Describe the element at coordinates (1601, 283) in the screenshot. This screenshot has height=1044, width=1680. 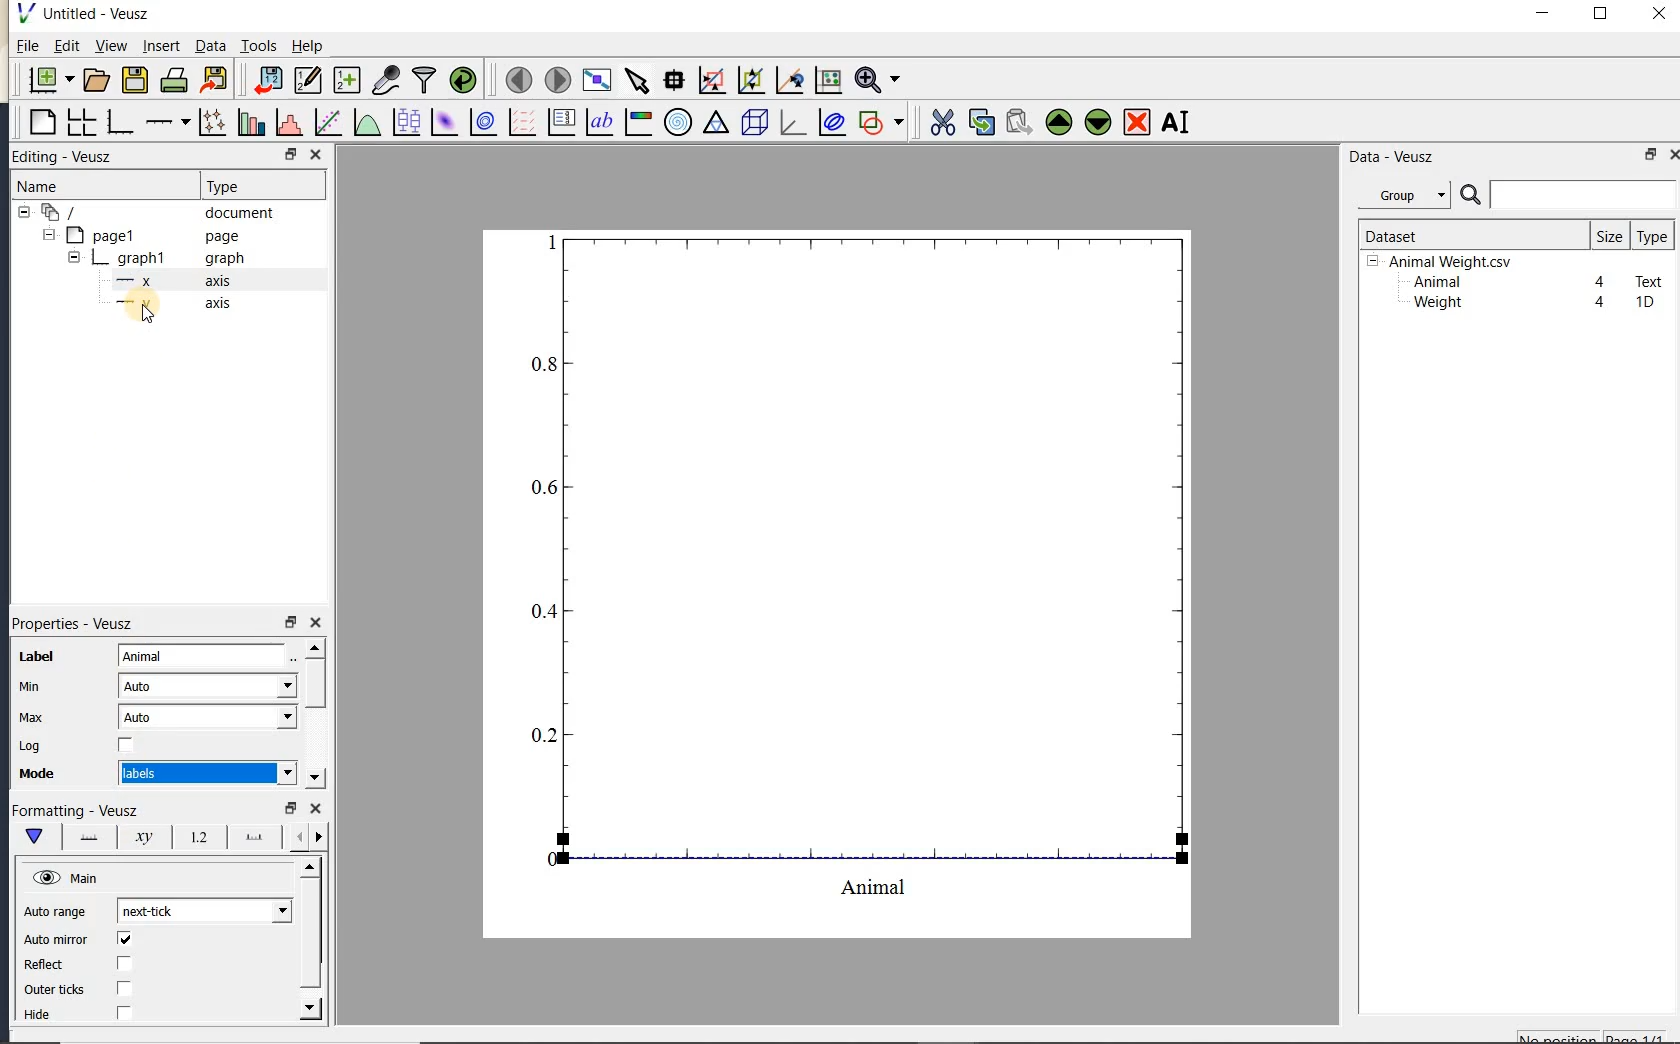
I see `4` at that location.